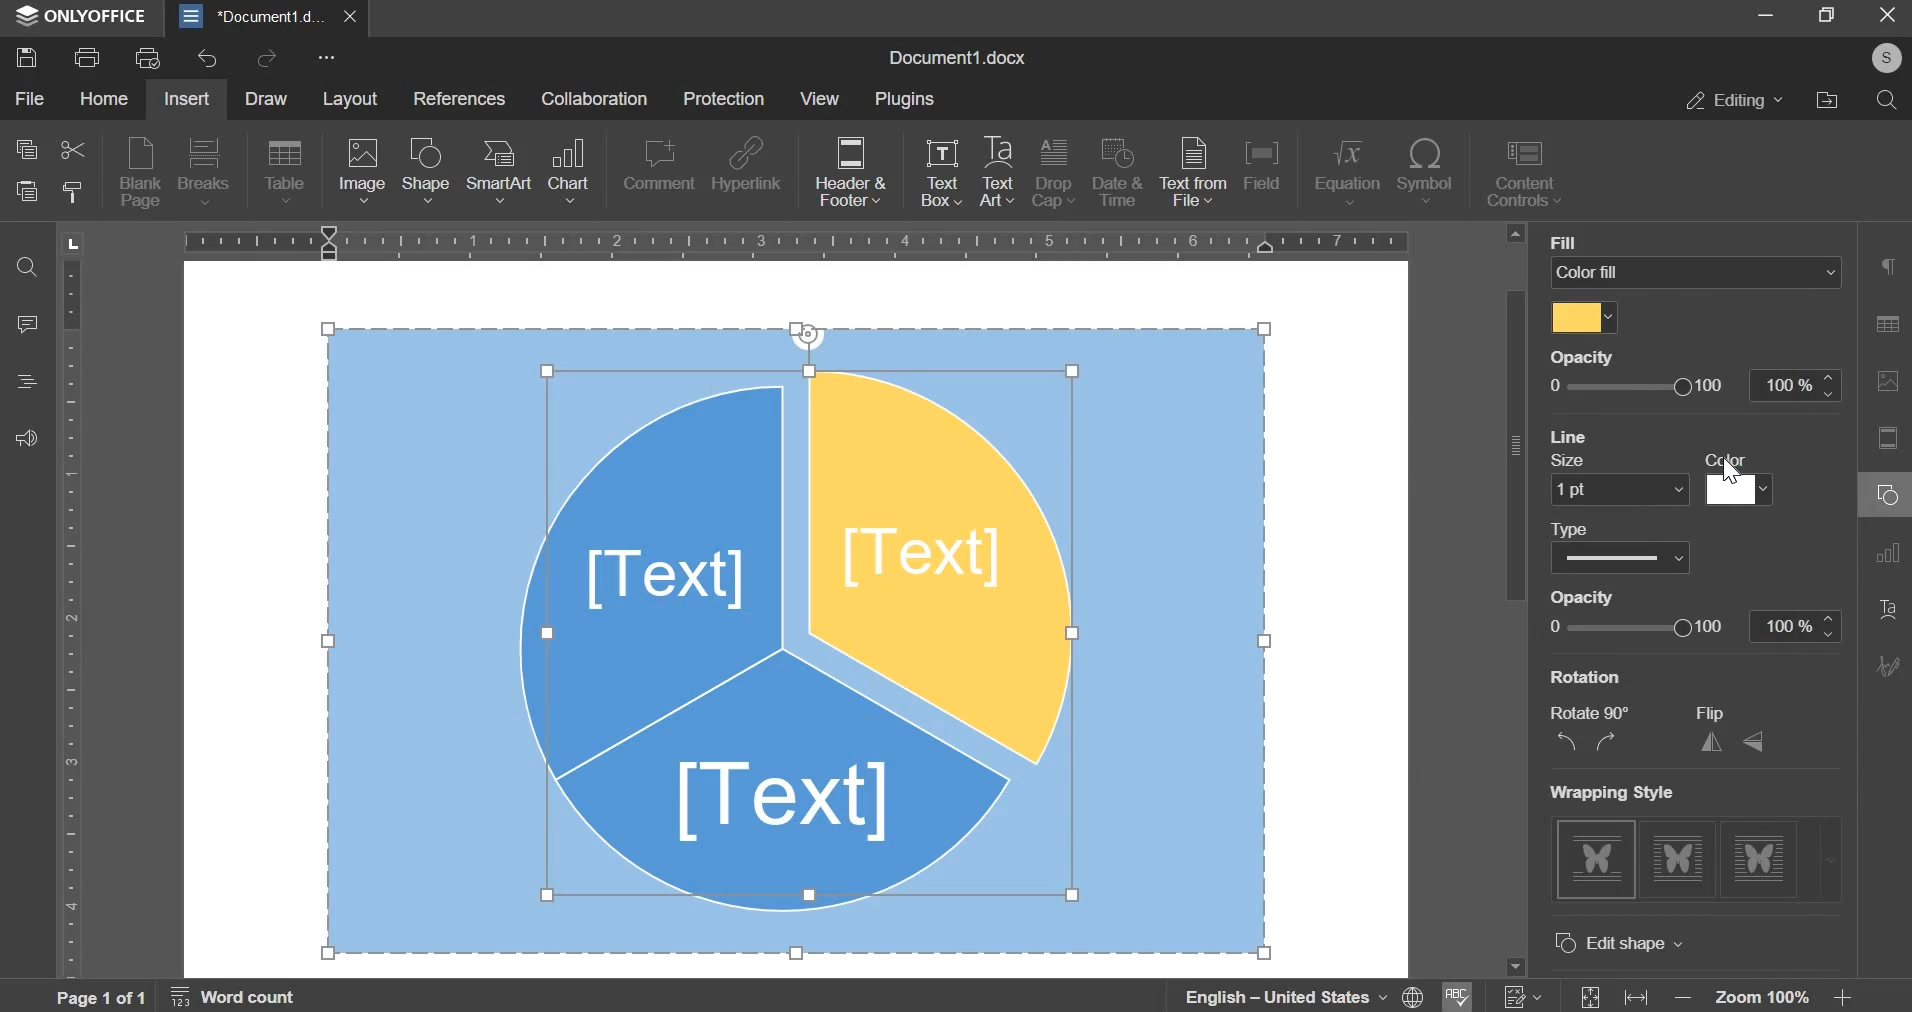  What do you see at coordinates (1590, 596) in the screenshot?
I see `` at bounding box center [1590, 596].